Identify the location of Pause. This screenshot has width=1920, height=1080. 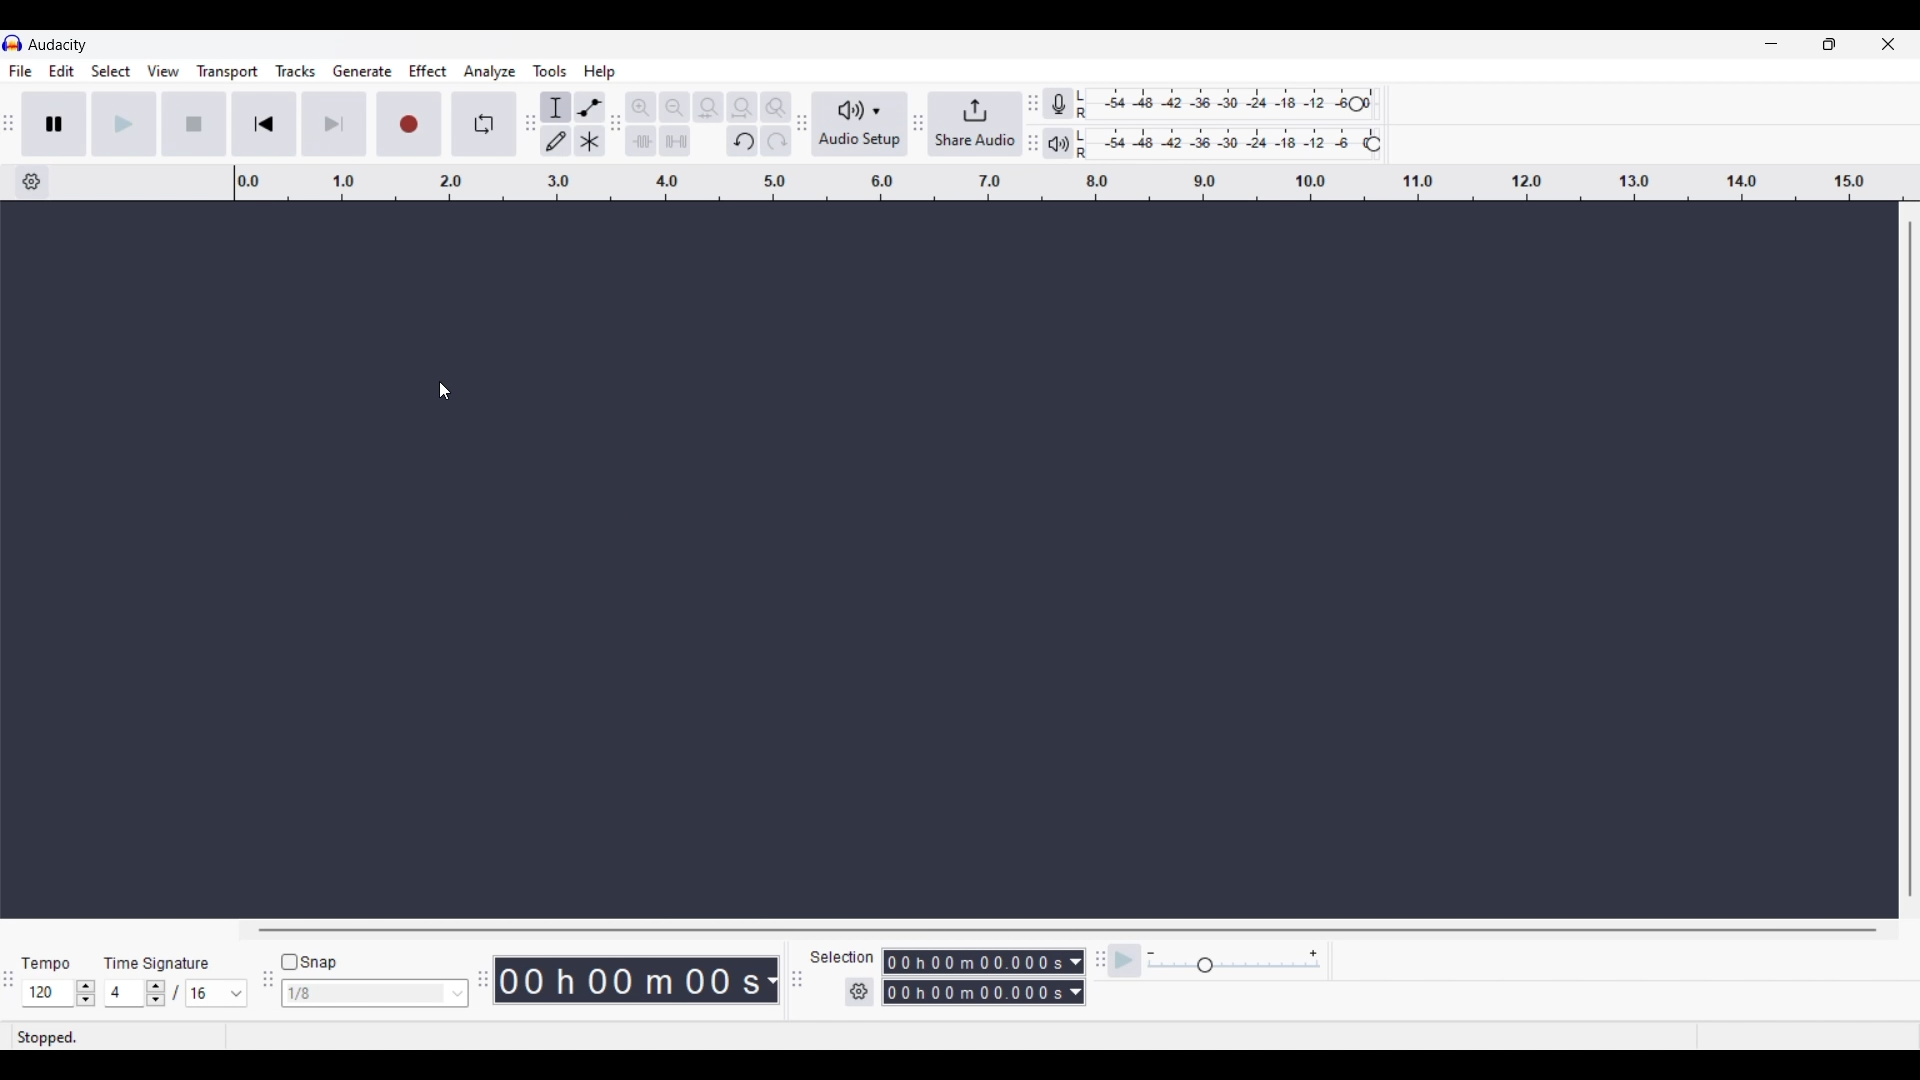
(54, 123).